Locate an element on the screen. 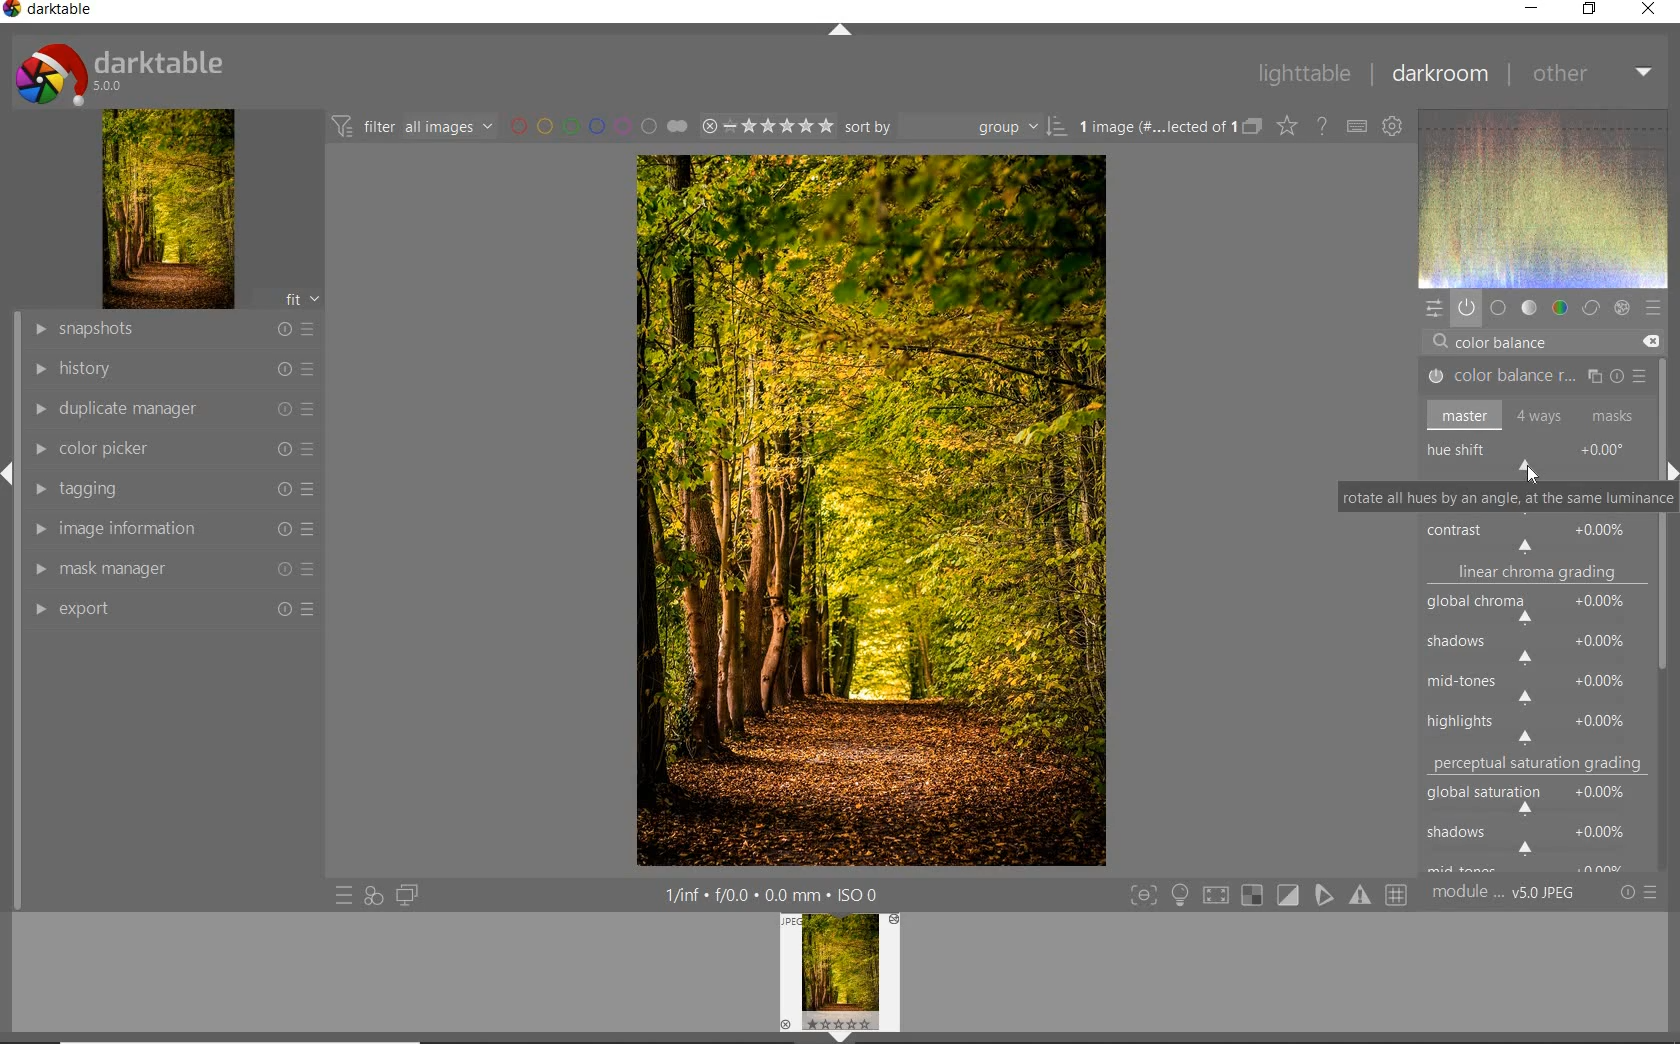 The image size is (1680, 1044). selected images is located at coordinates (1153, 127).